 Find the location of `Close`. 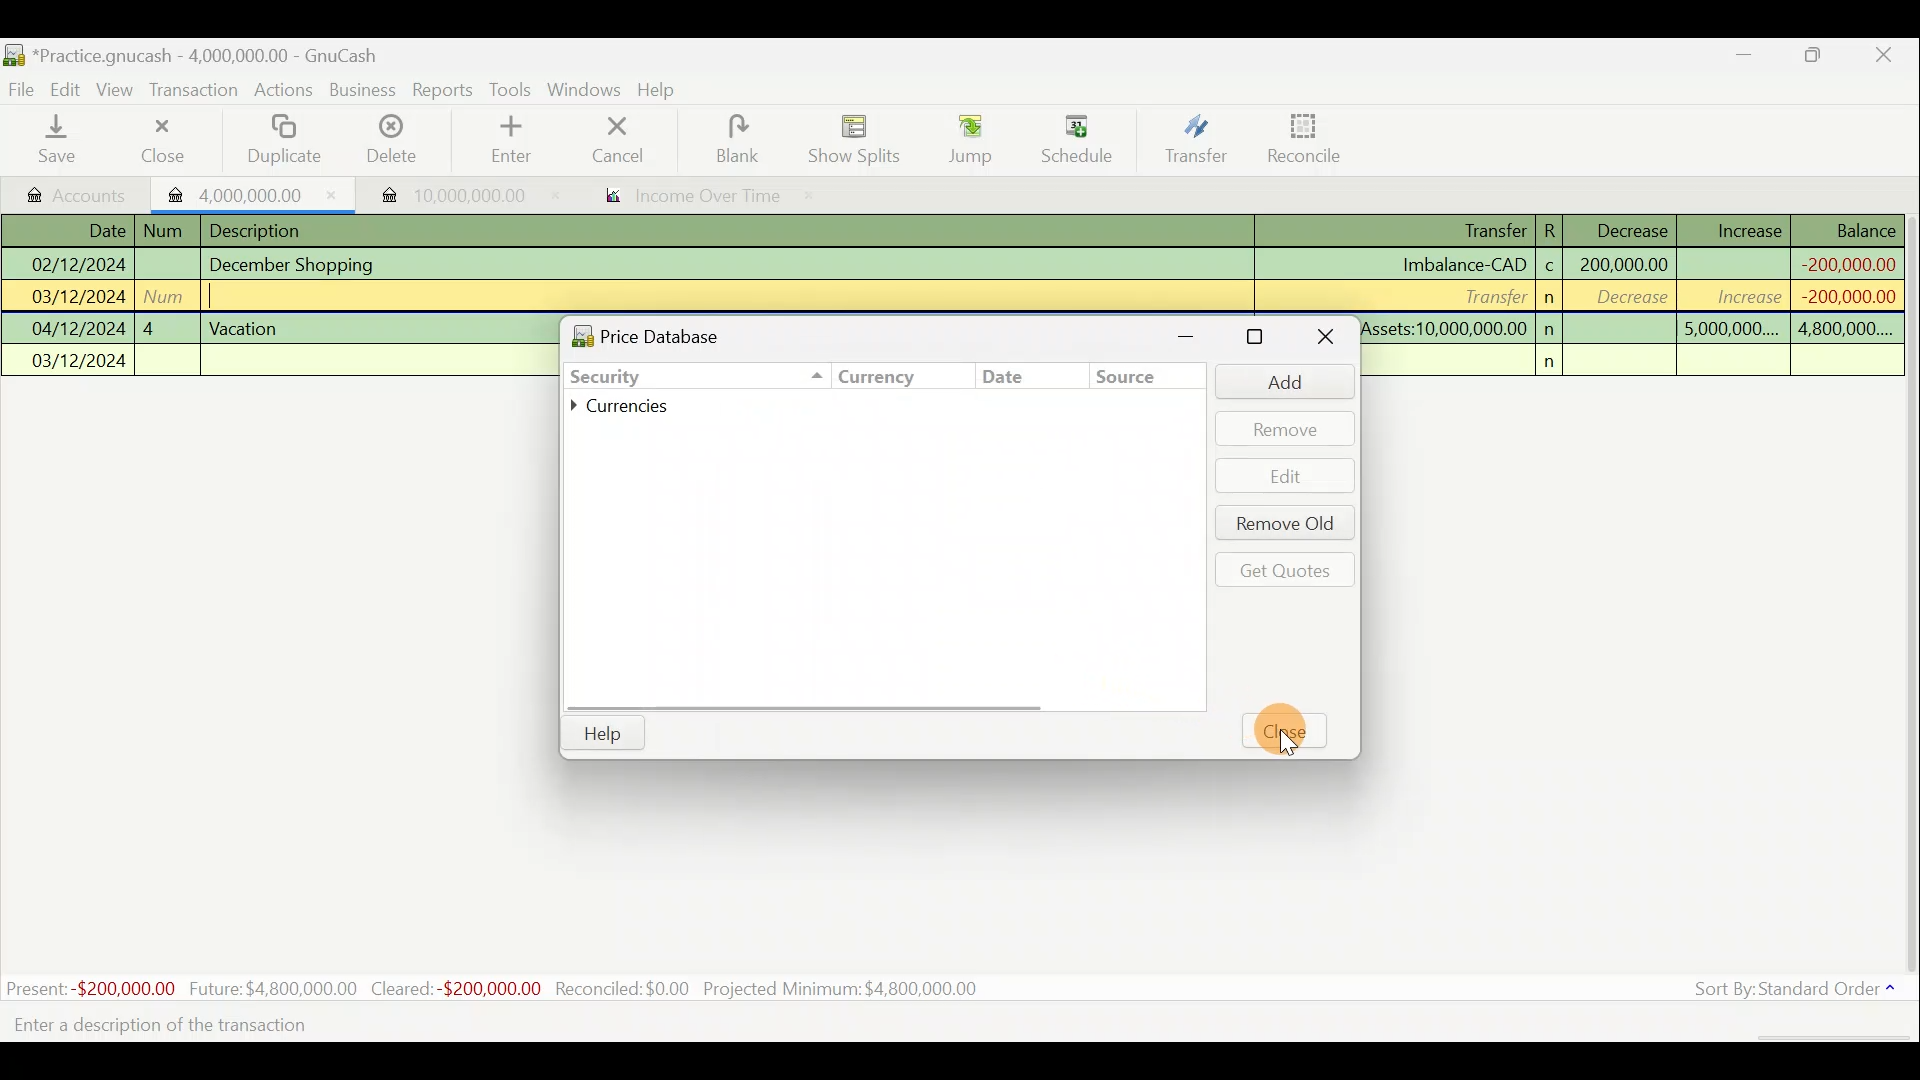

Close is located at coordinates (159, 140).